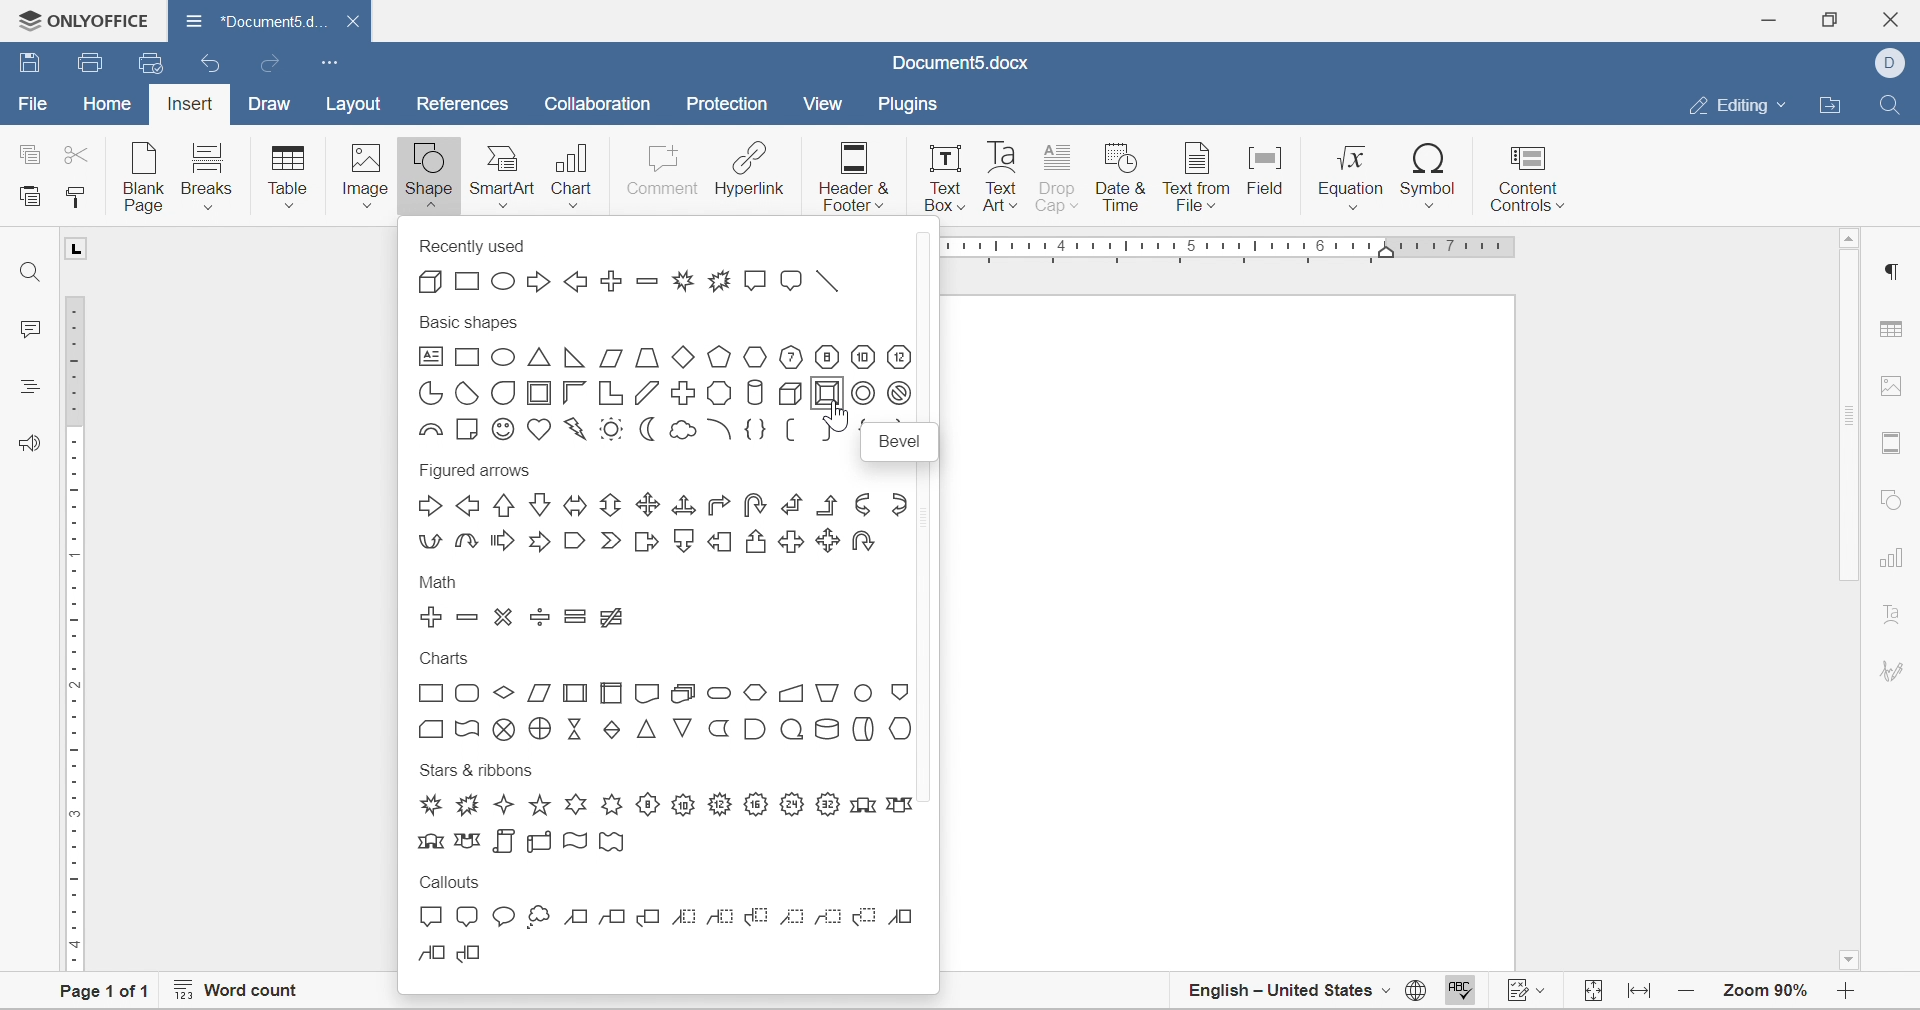 Image resolution: width=1920 pixels, height=1010 pixels. What do you see at coordinates (31, 442) in the screenshot?
I see `feedback and support` at bounding box center [31, 442].